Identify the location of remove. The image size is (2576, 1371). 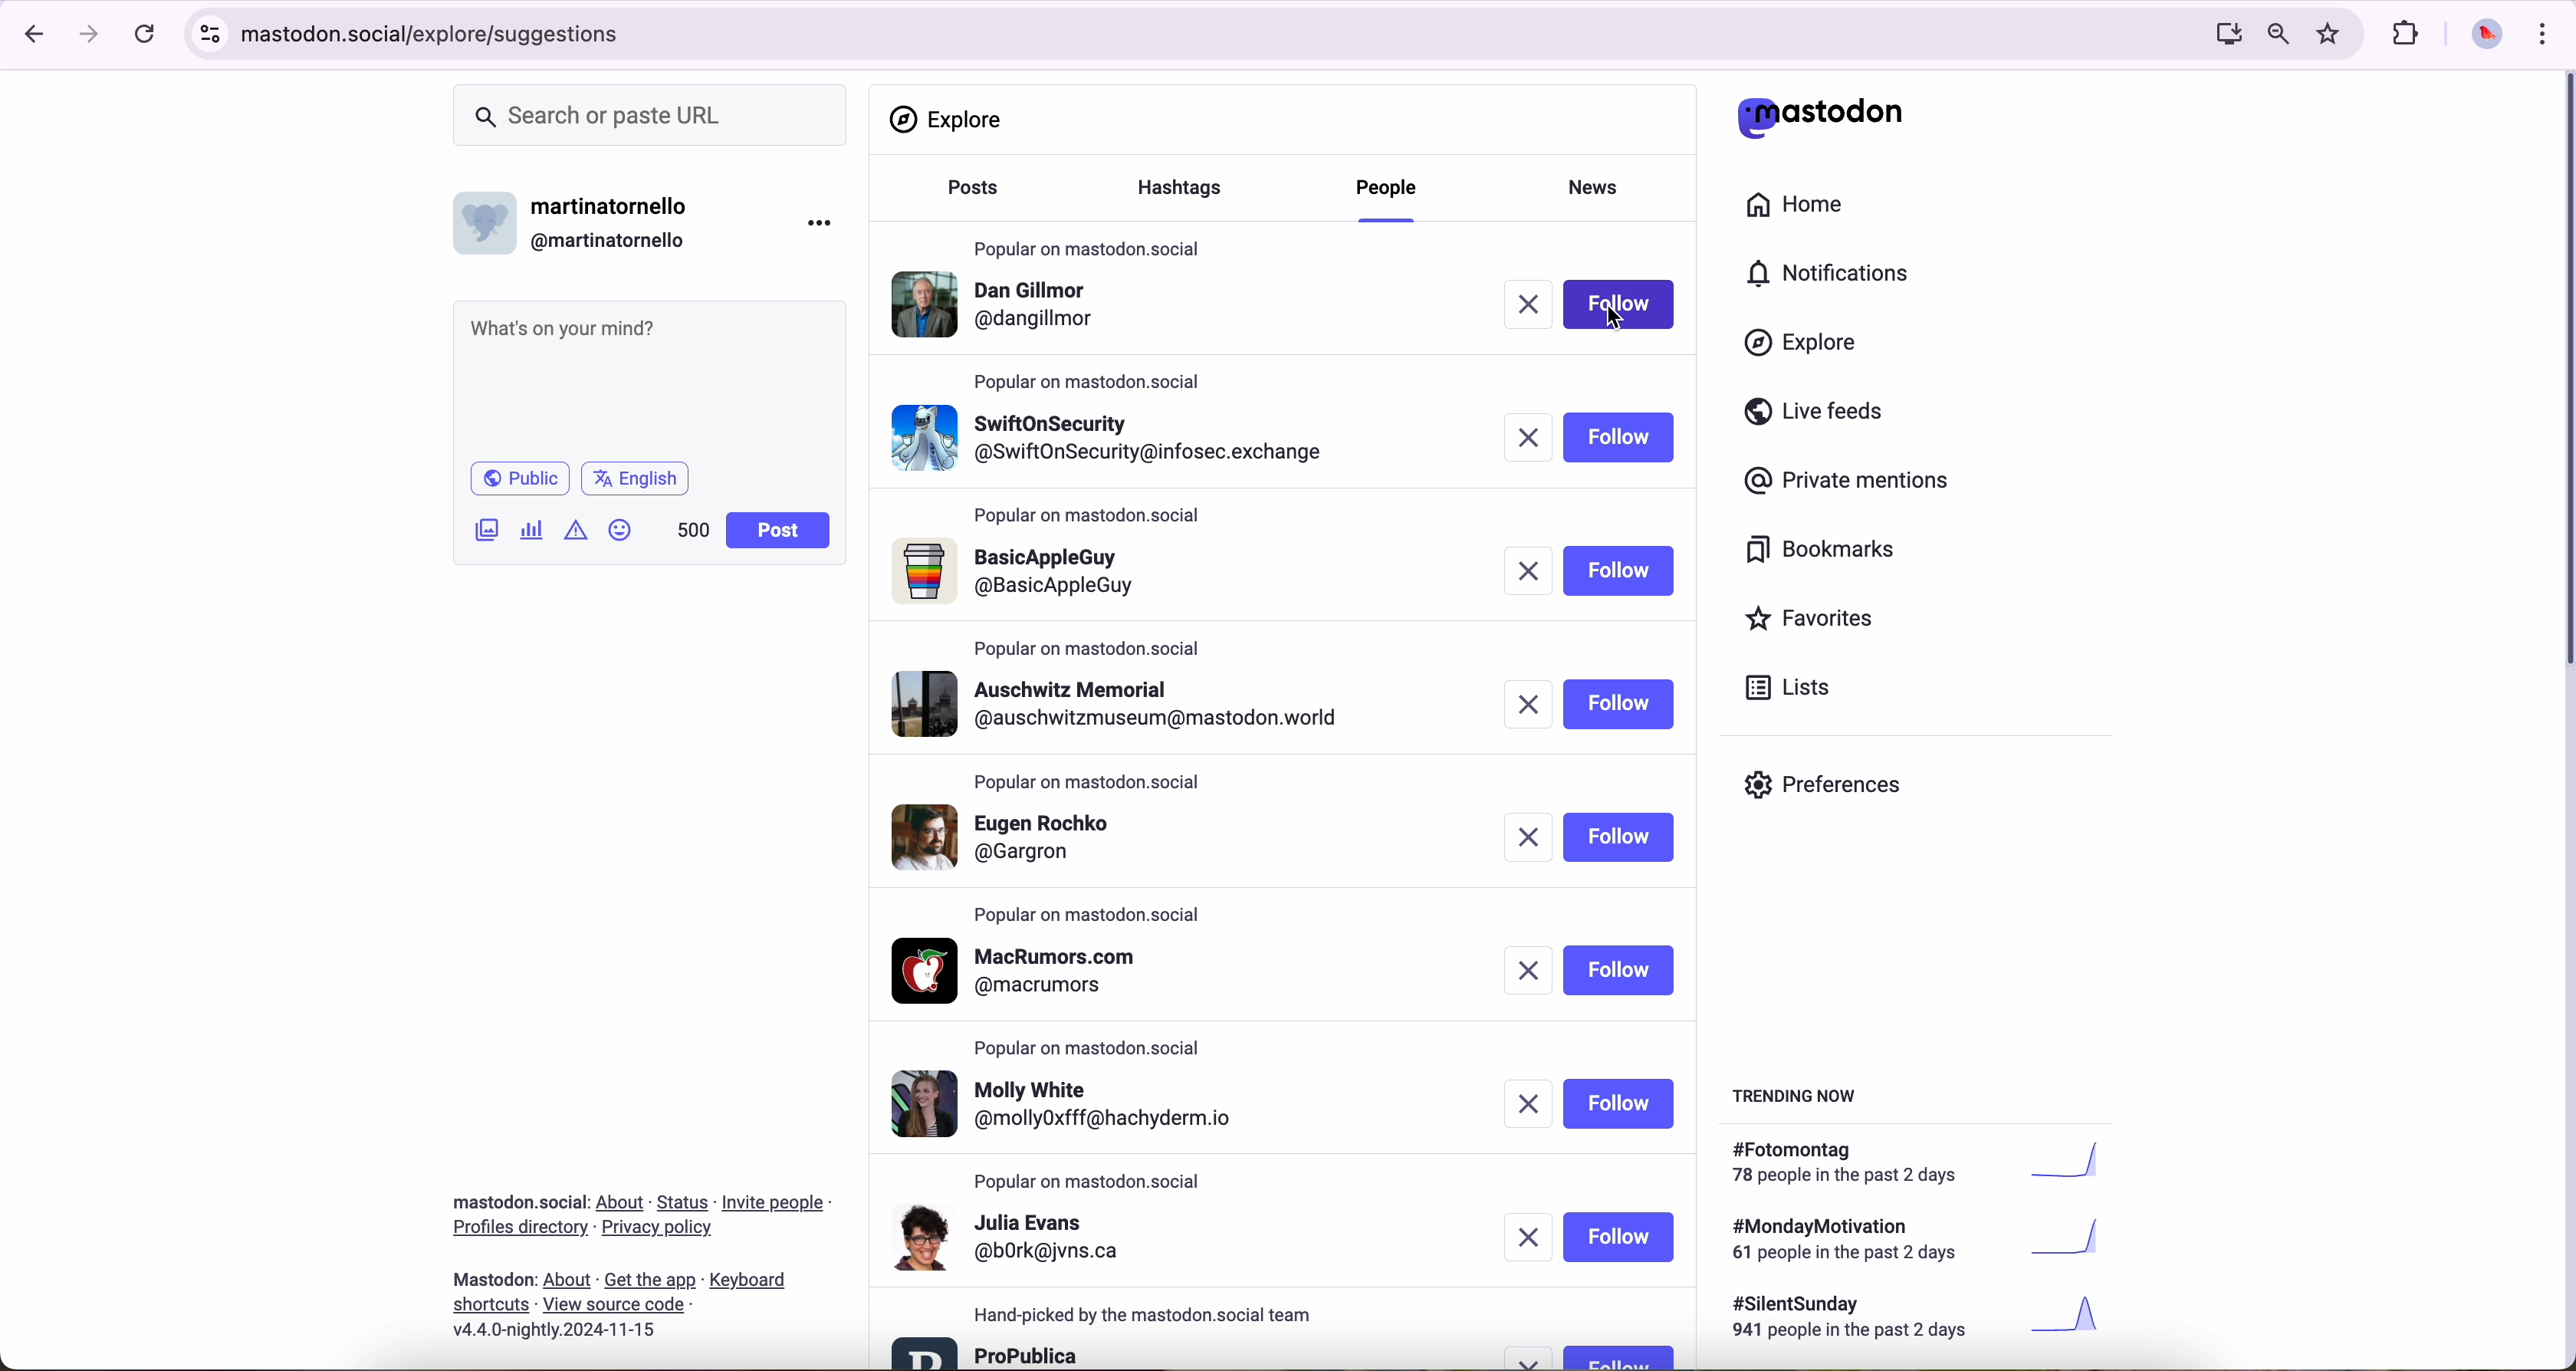
(1531, 1237).